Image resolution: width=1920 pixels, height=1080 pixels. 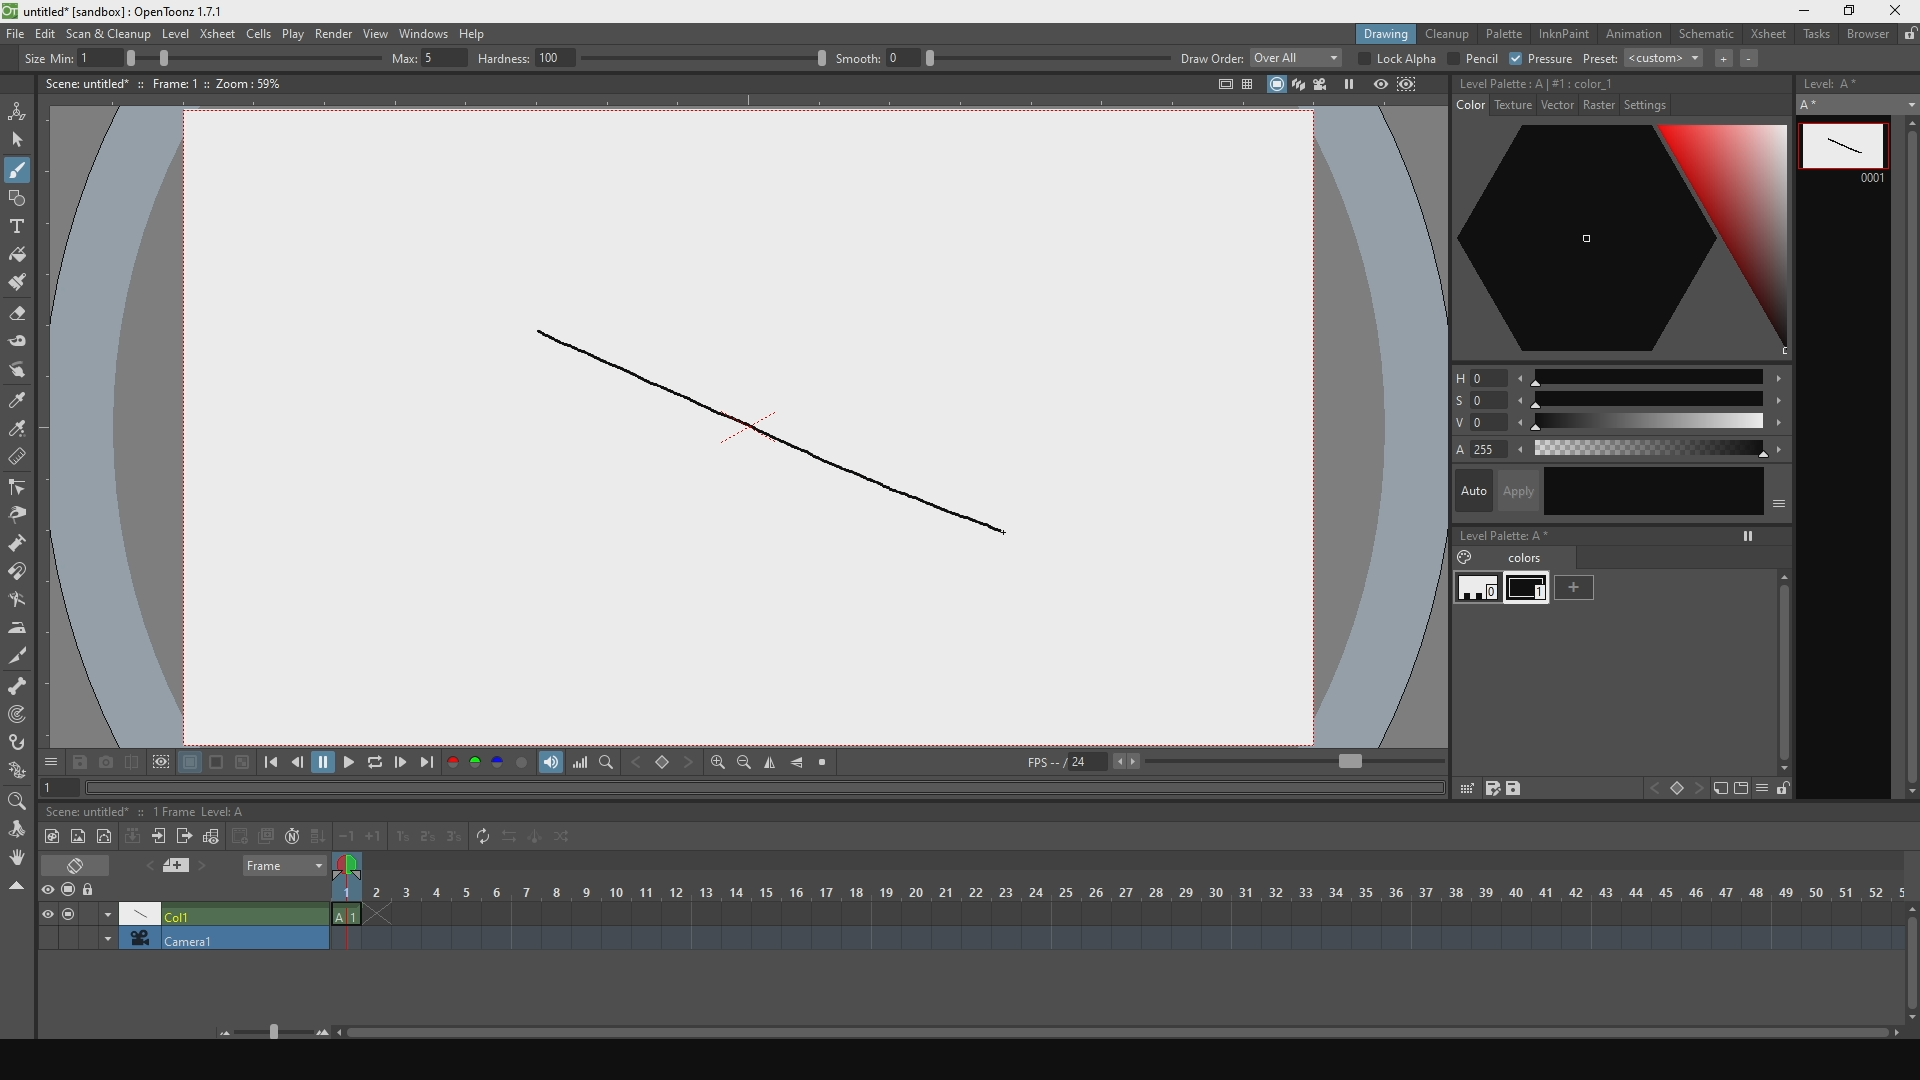 What do you see at coordinates (1614, 536) in the screenshot?
I see `level palette` at bounding box center [1614, 536].